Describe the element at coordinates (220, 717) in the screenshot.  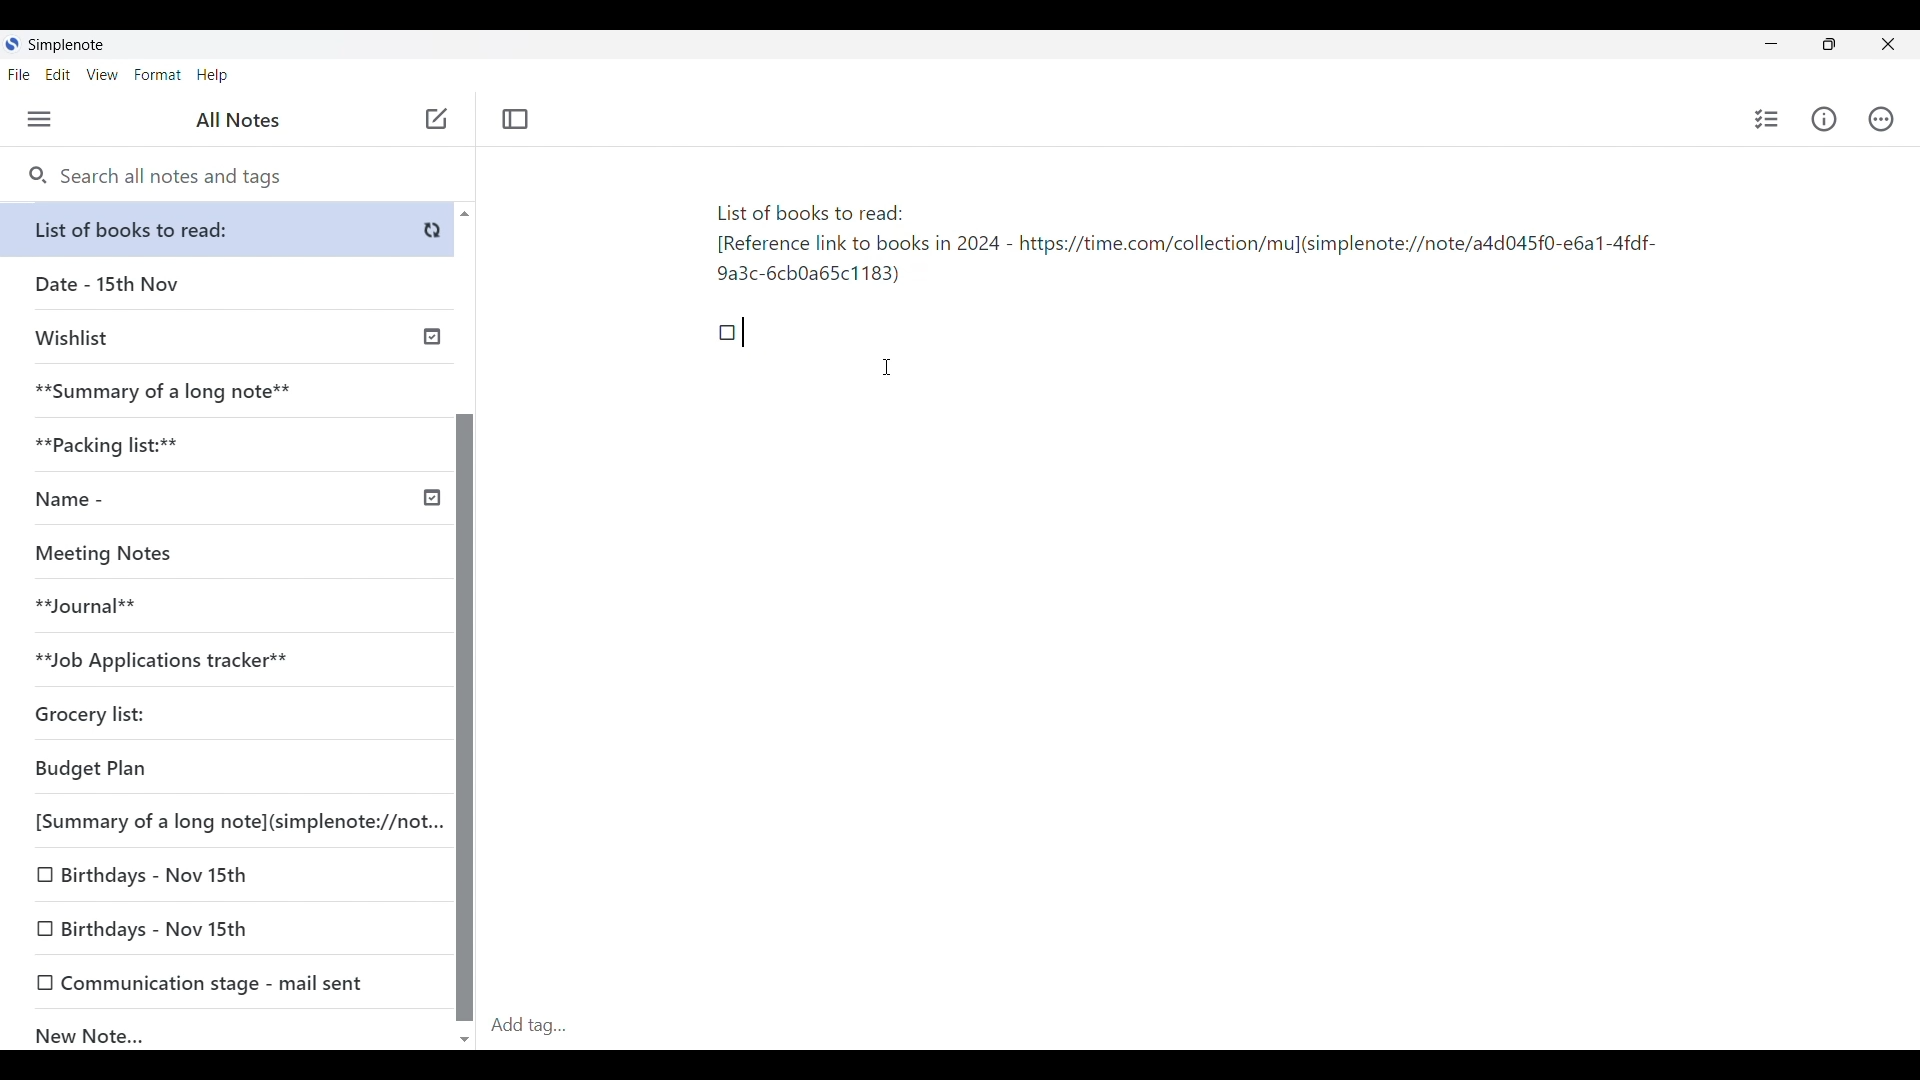
I see `Grocery list:` at that location.